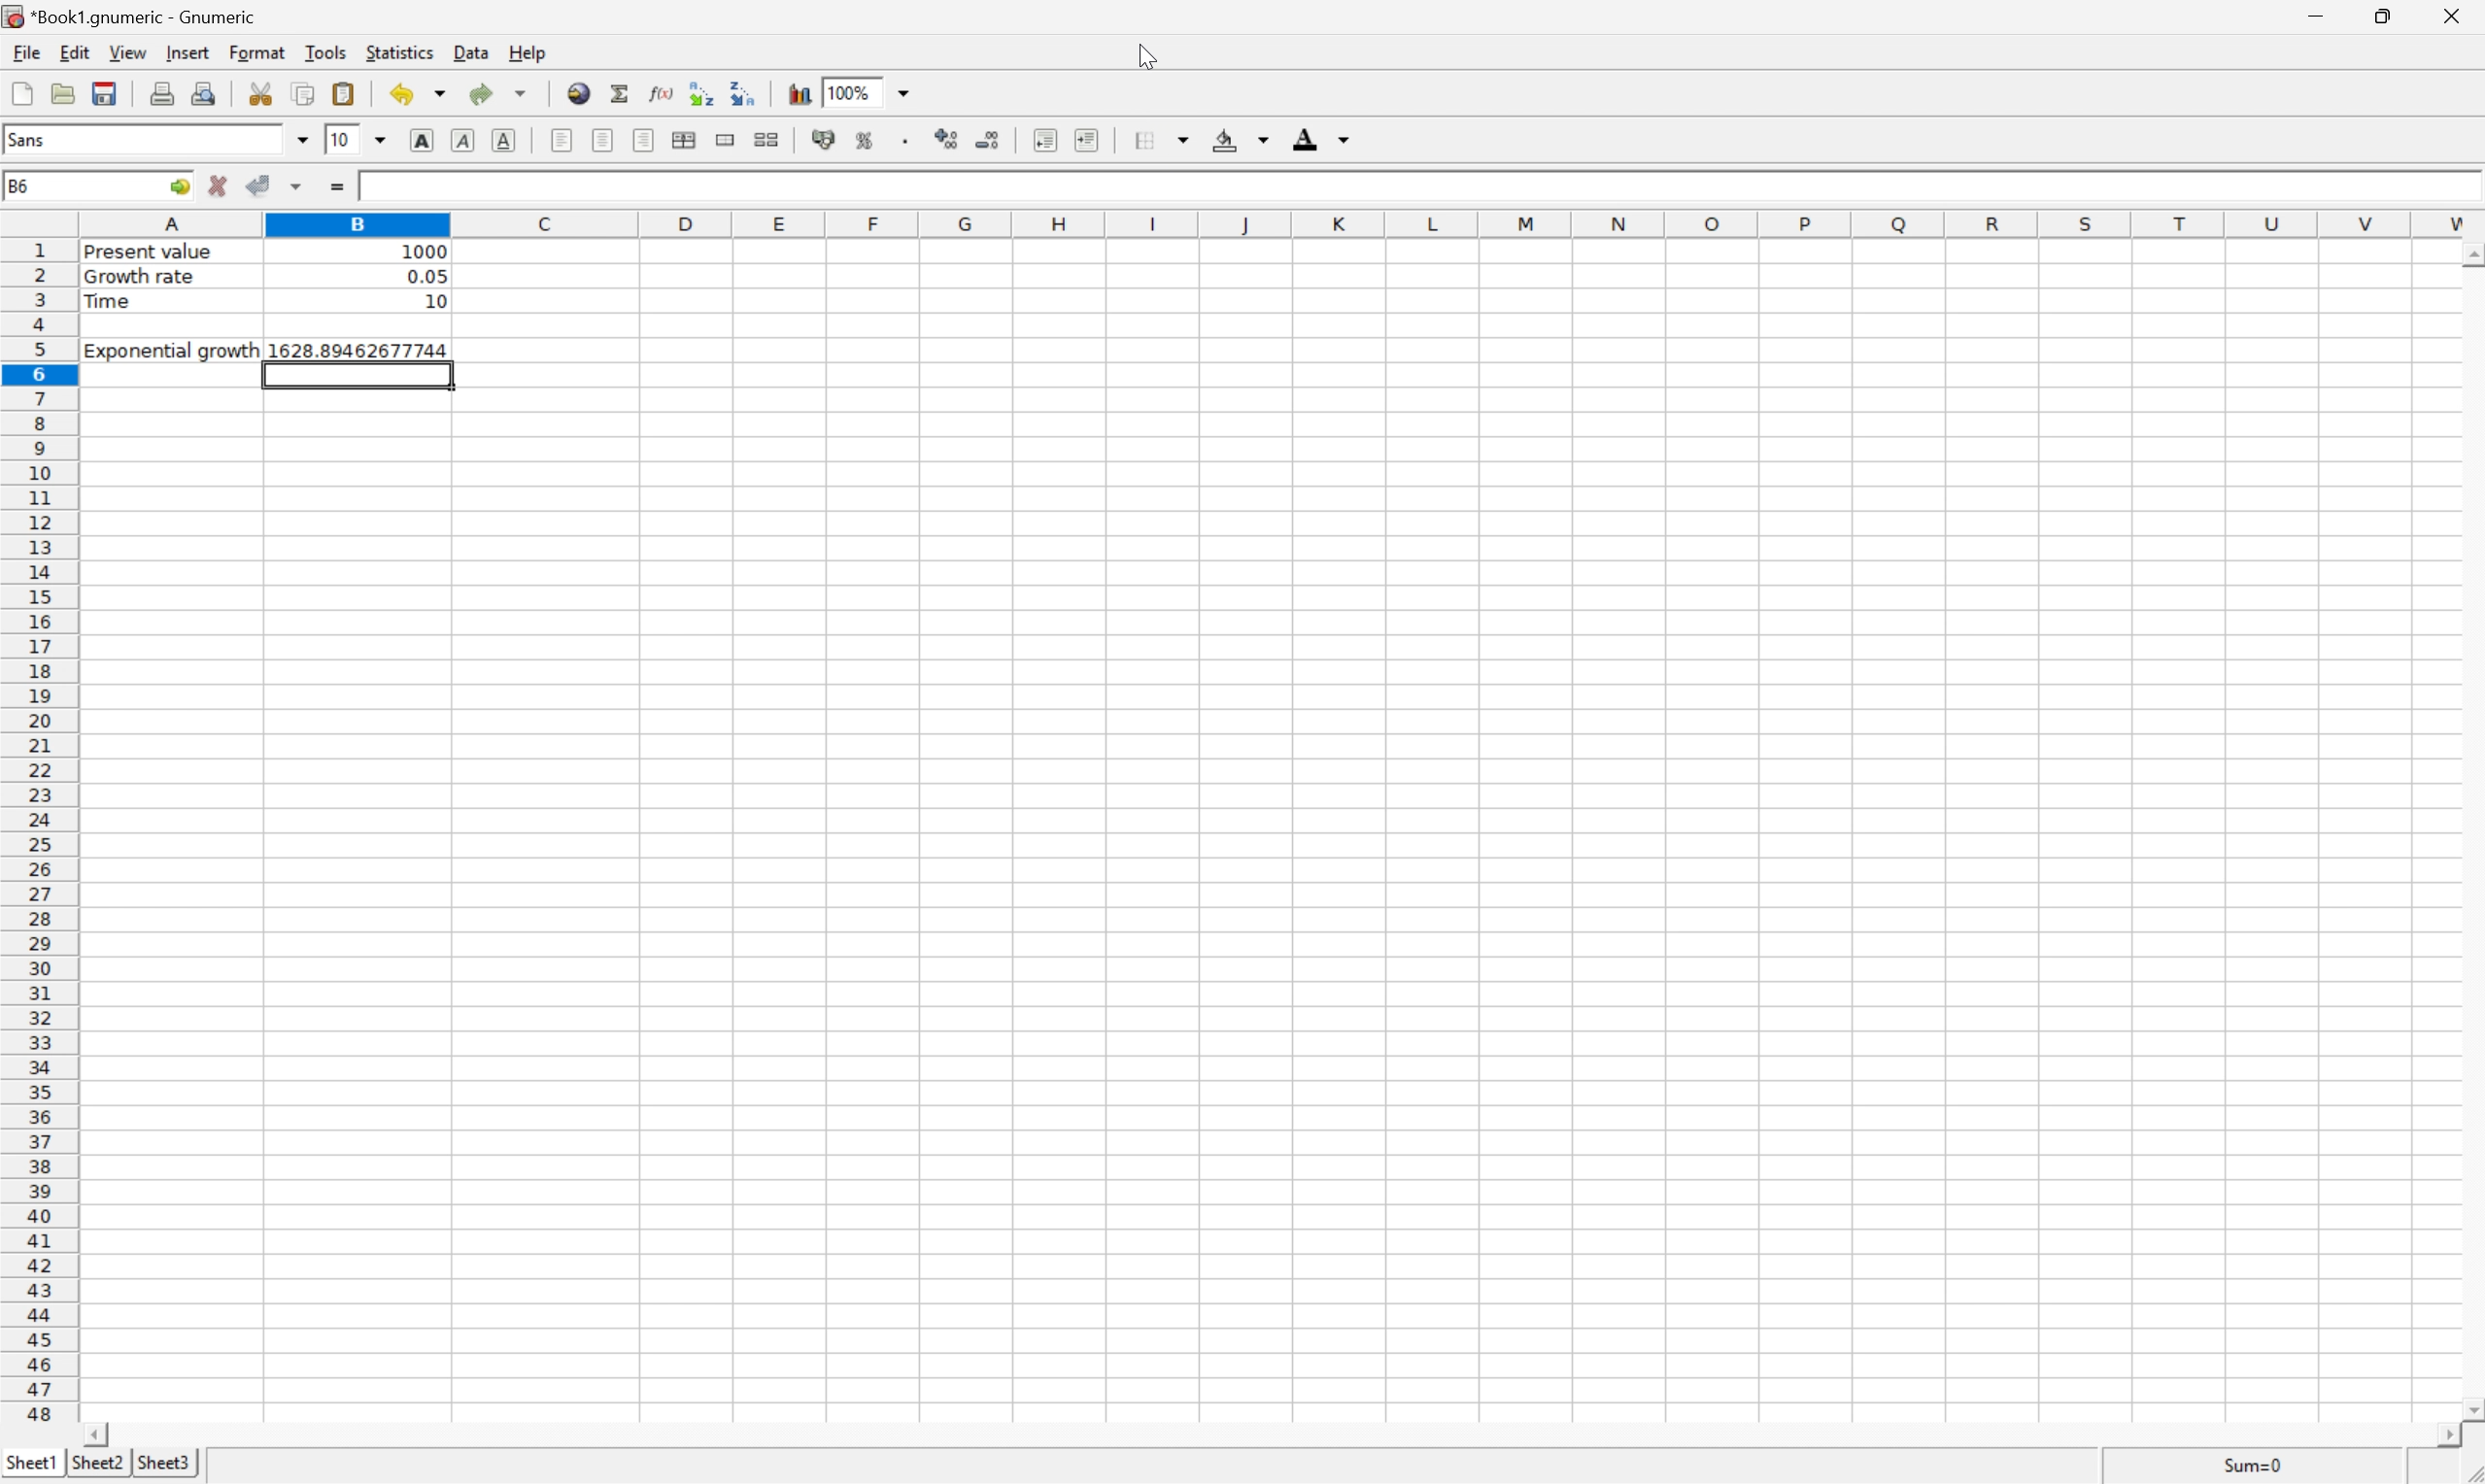  What do you see at coordinates (263, 182) in the screenshot?
I see `Accept changes` at bounding box center [263, 182].